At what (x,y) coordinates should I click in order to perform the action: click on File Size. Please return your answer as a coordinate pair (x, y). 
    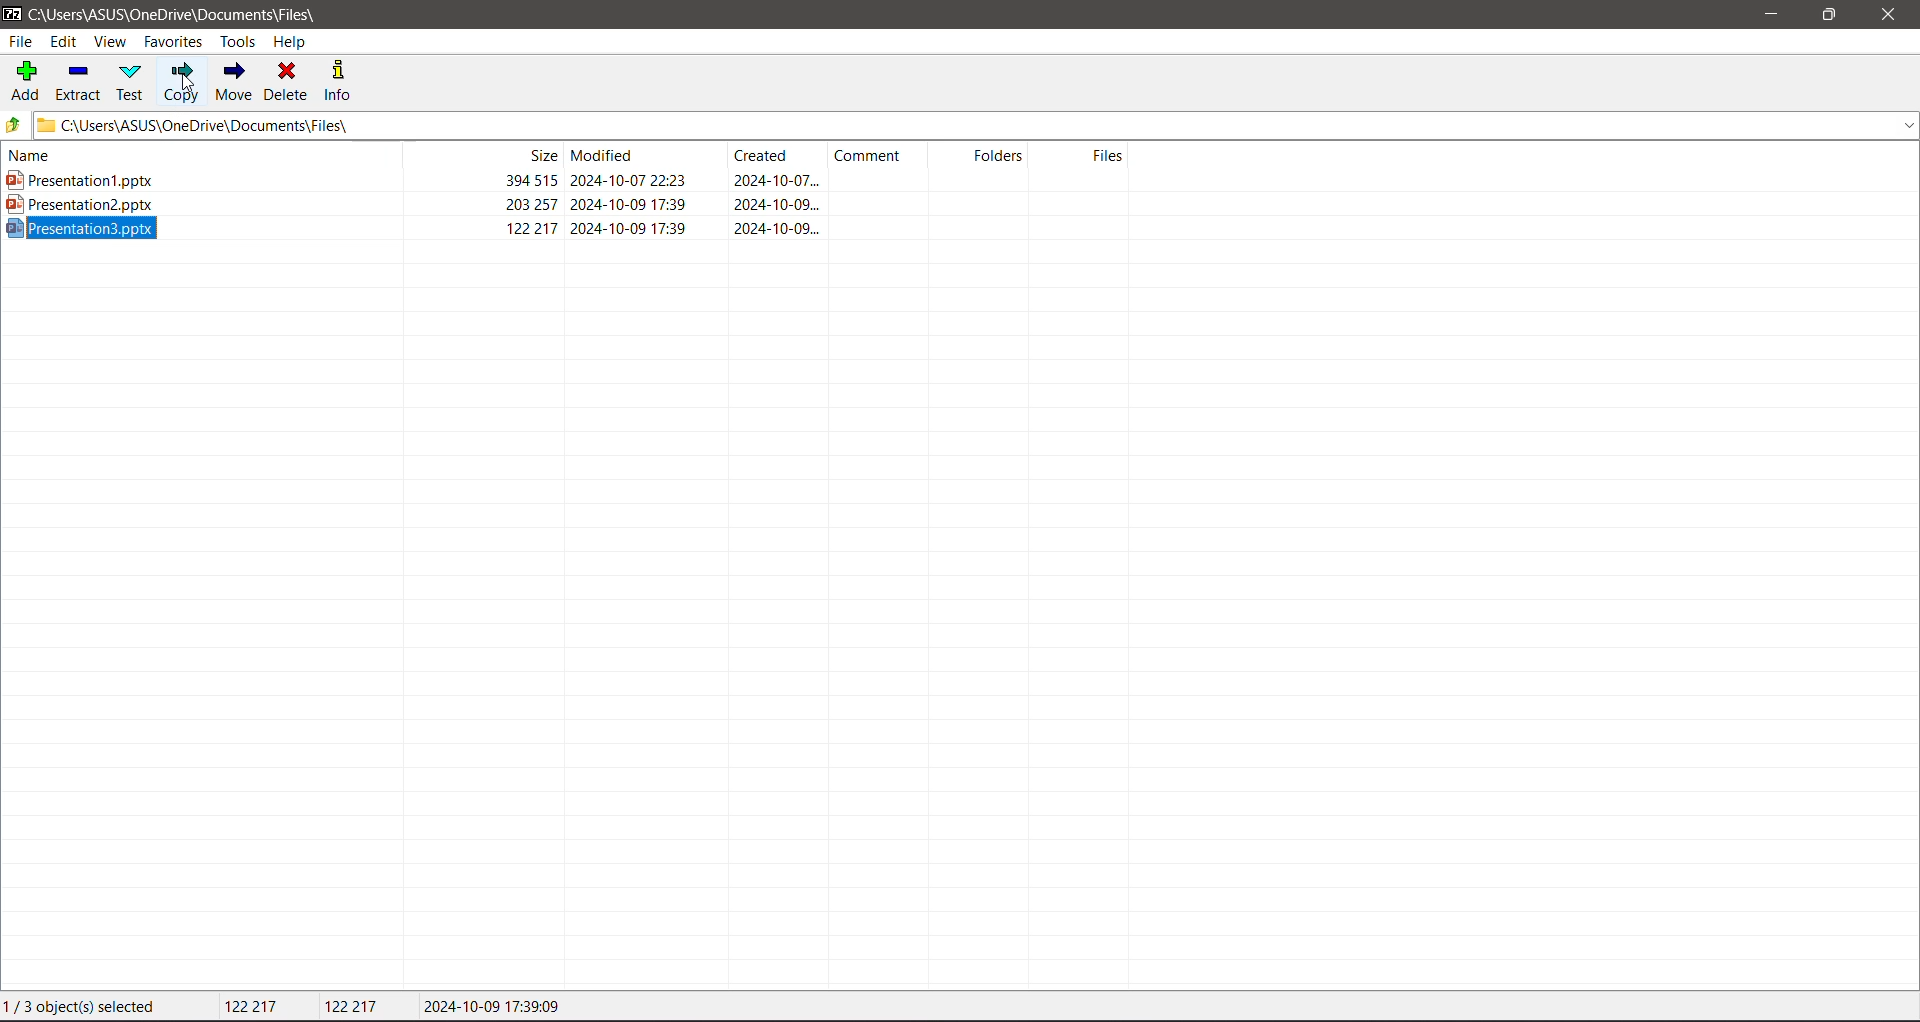
    Looking at the image, I should click on (480, 155).